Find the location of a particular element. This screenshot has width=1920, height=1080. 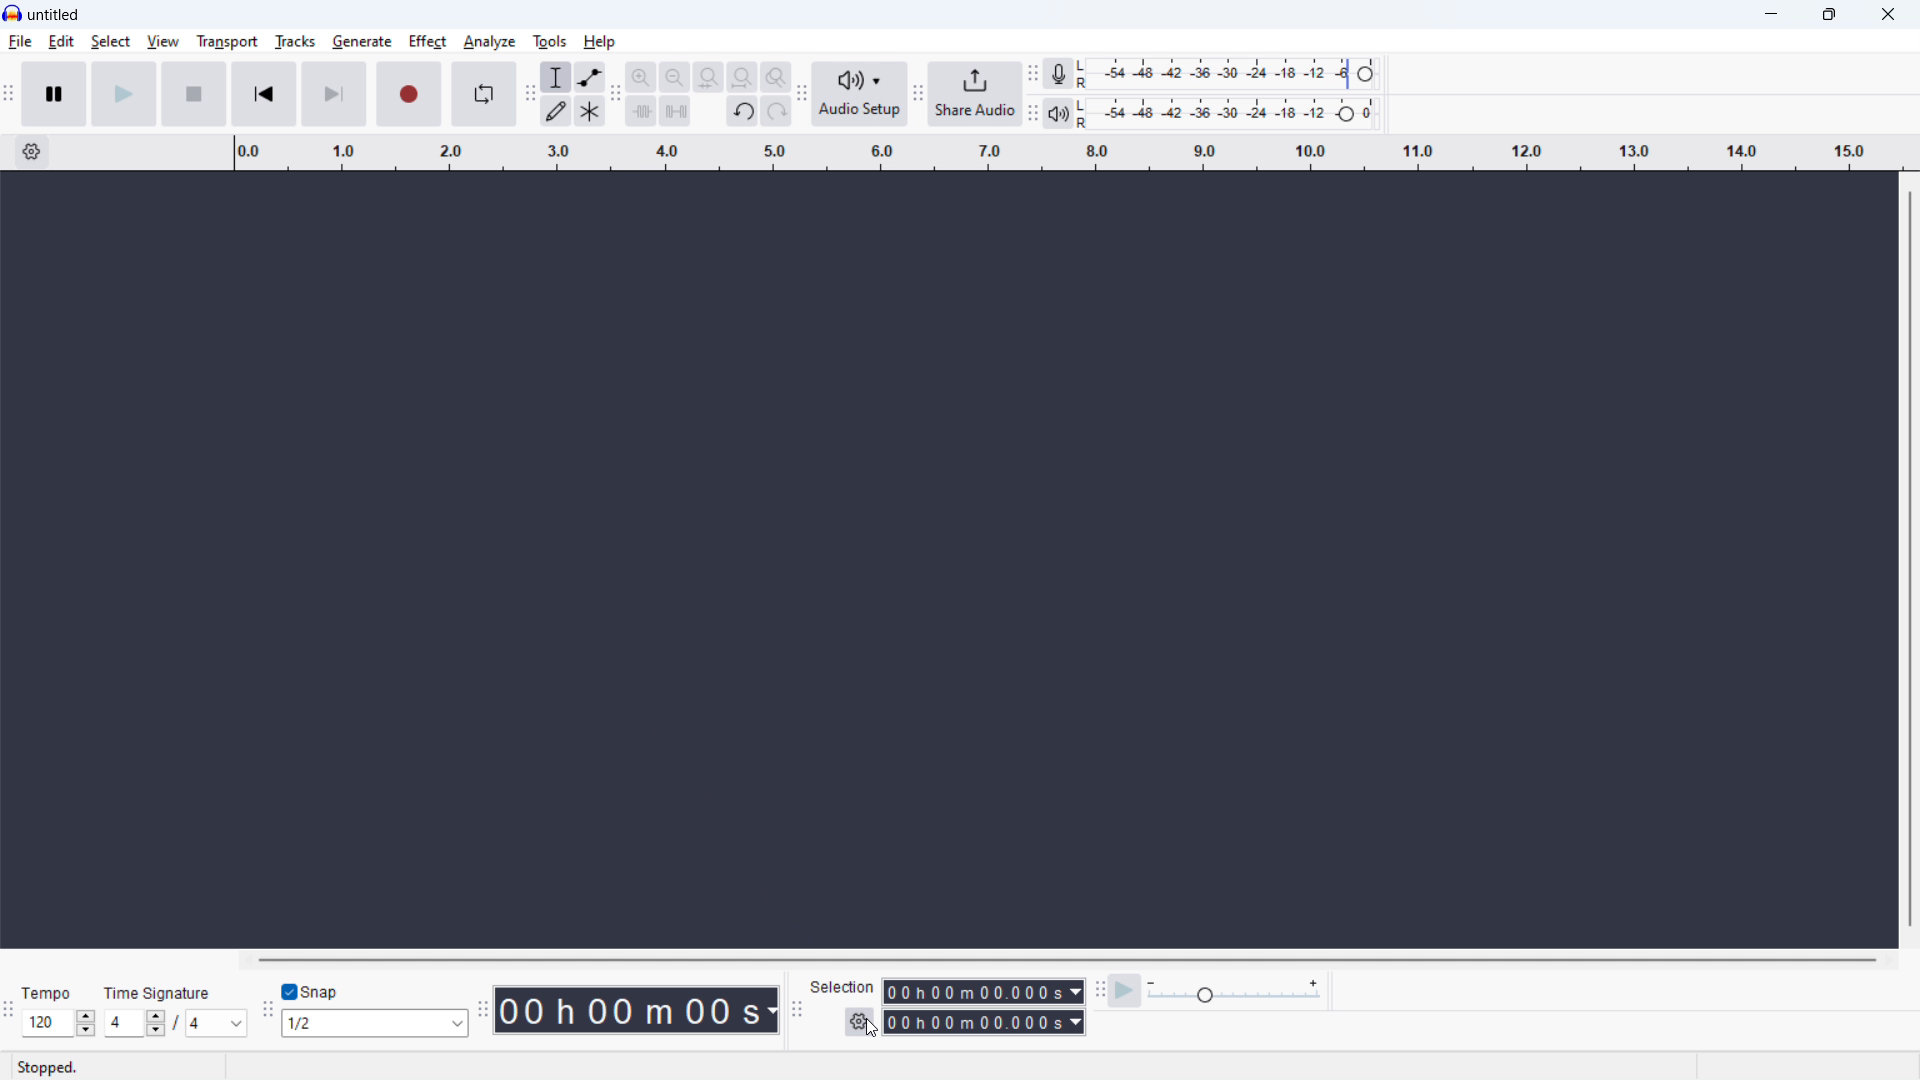

tools toolbar is located at coordinates (528, 95).